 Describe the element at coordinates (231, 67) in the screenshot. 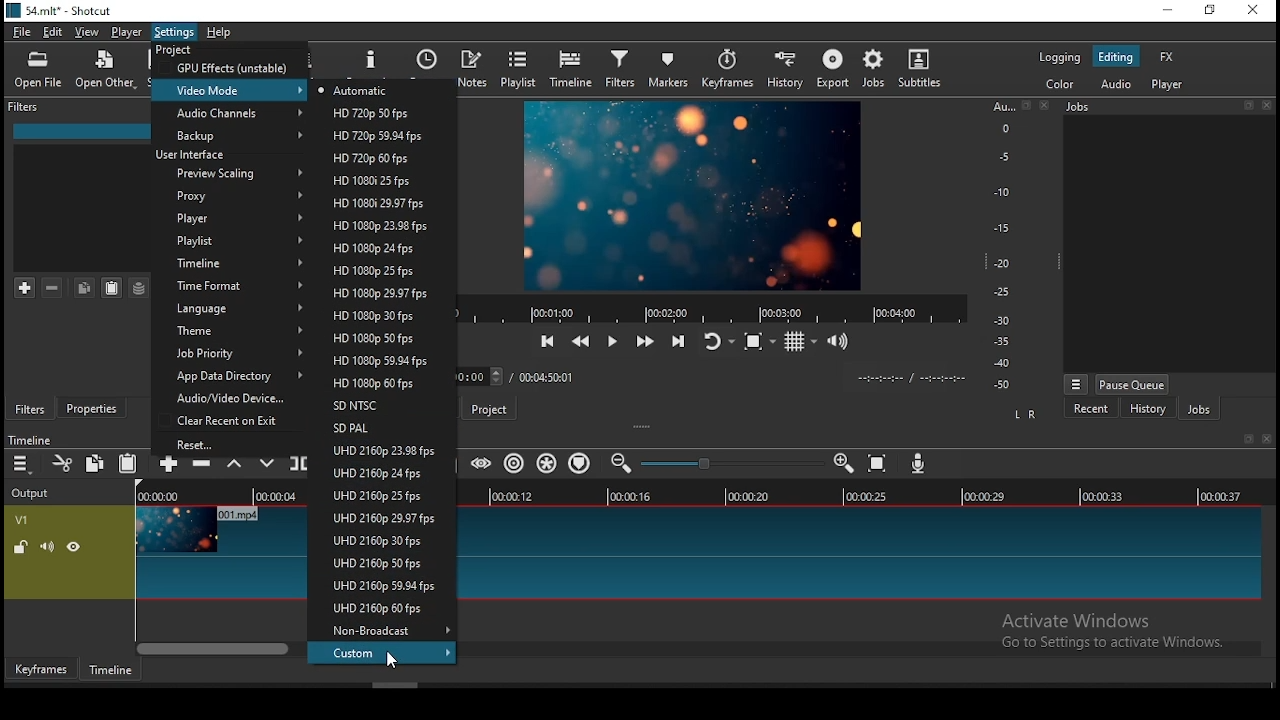

I see `gpu effects` at that location.